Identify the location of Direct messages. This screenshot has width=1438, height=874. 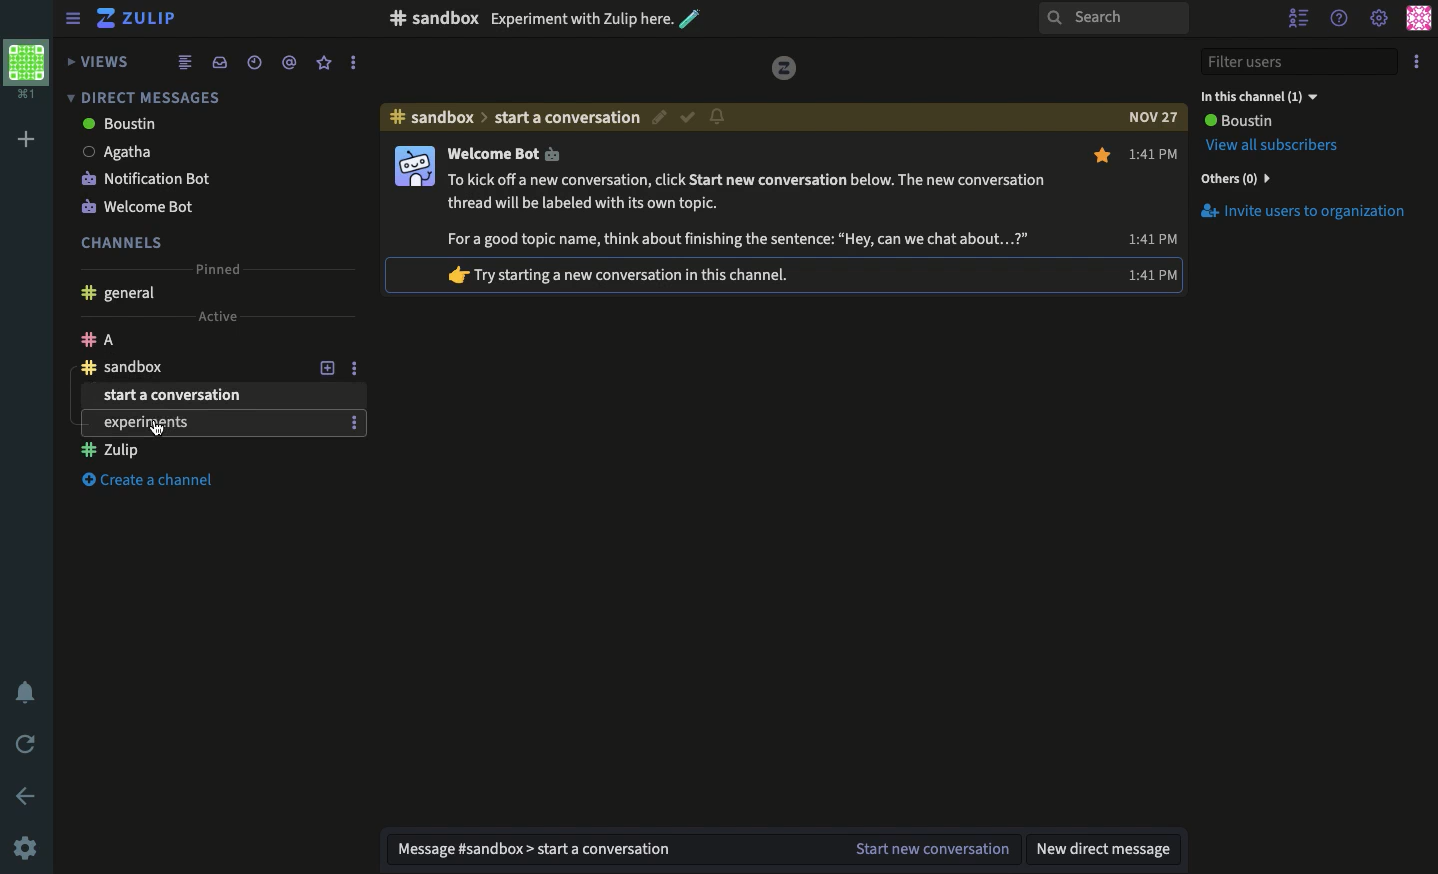
(140, 97).